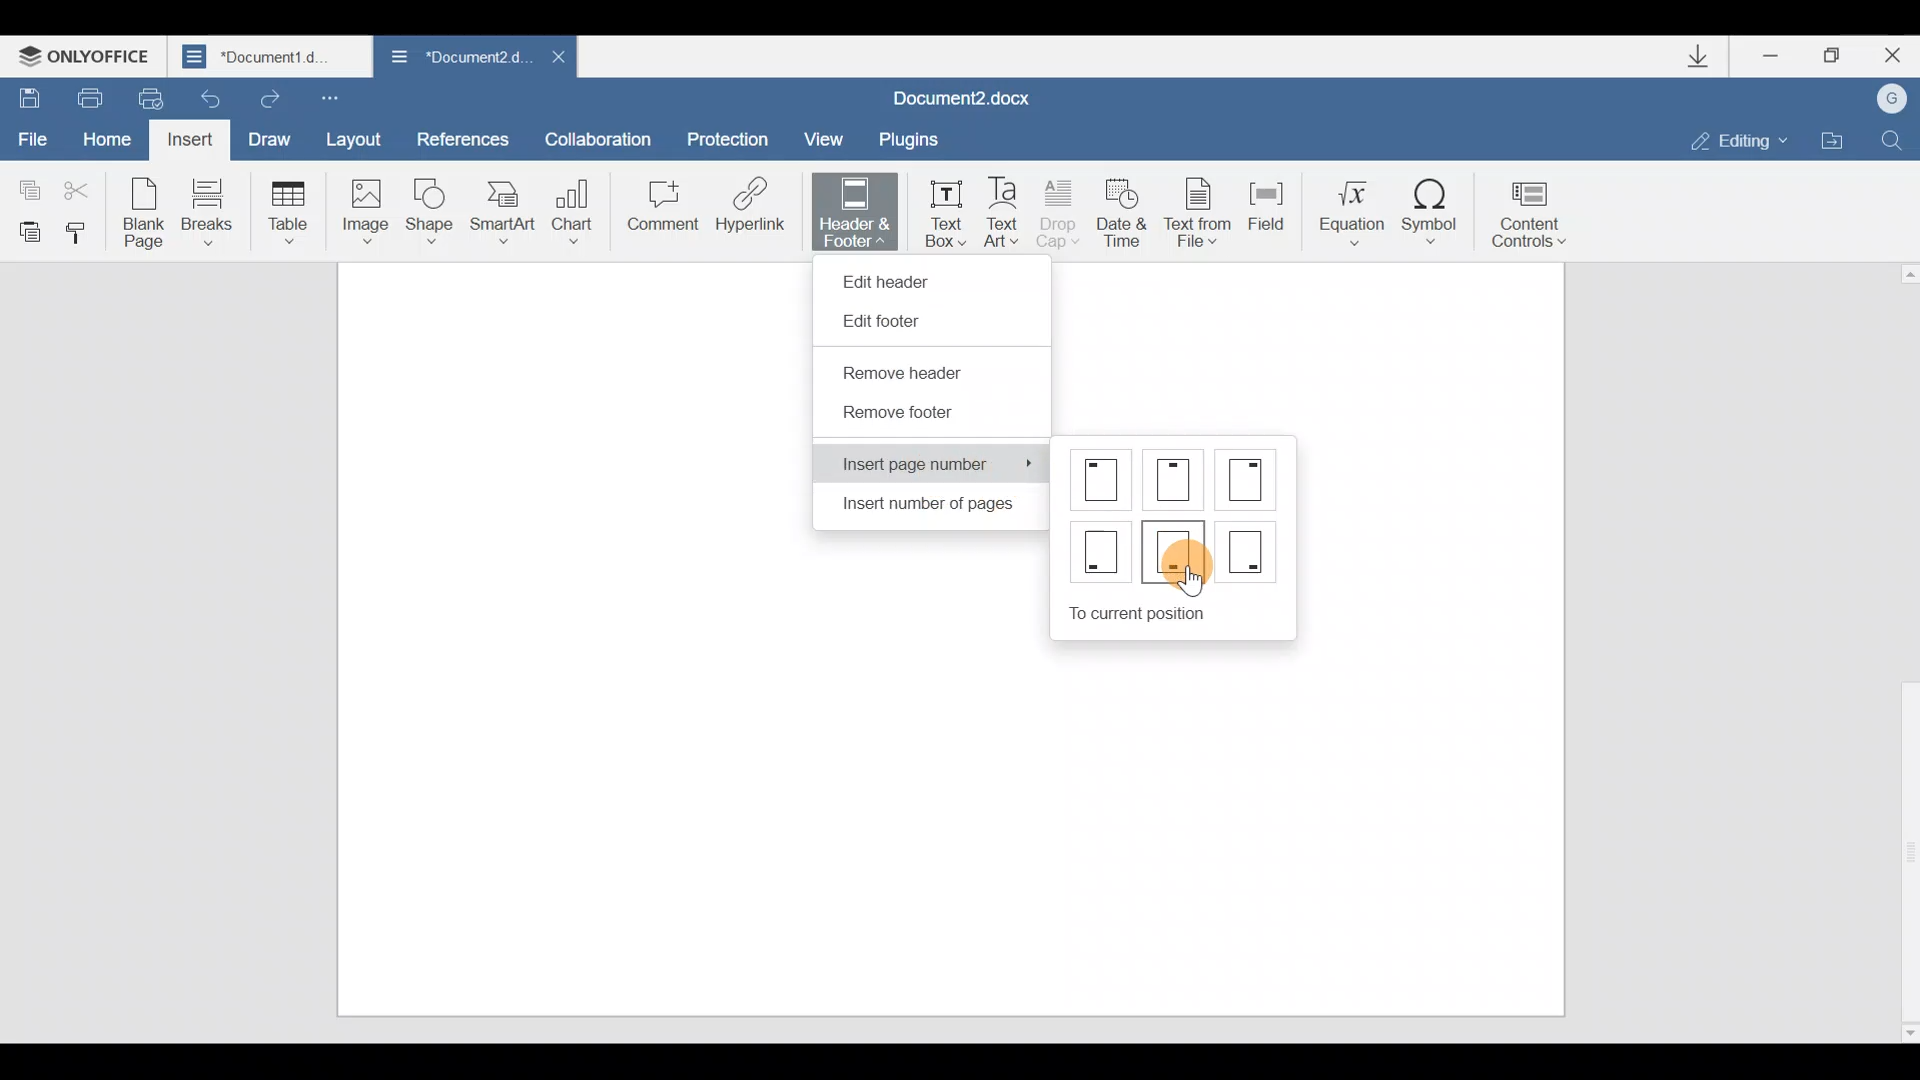 The image size is (1920, 1080). I want to click on Table, so click(283, 211).